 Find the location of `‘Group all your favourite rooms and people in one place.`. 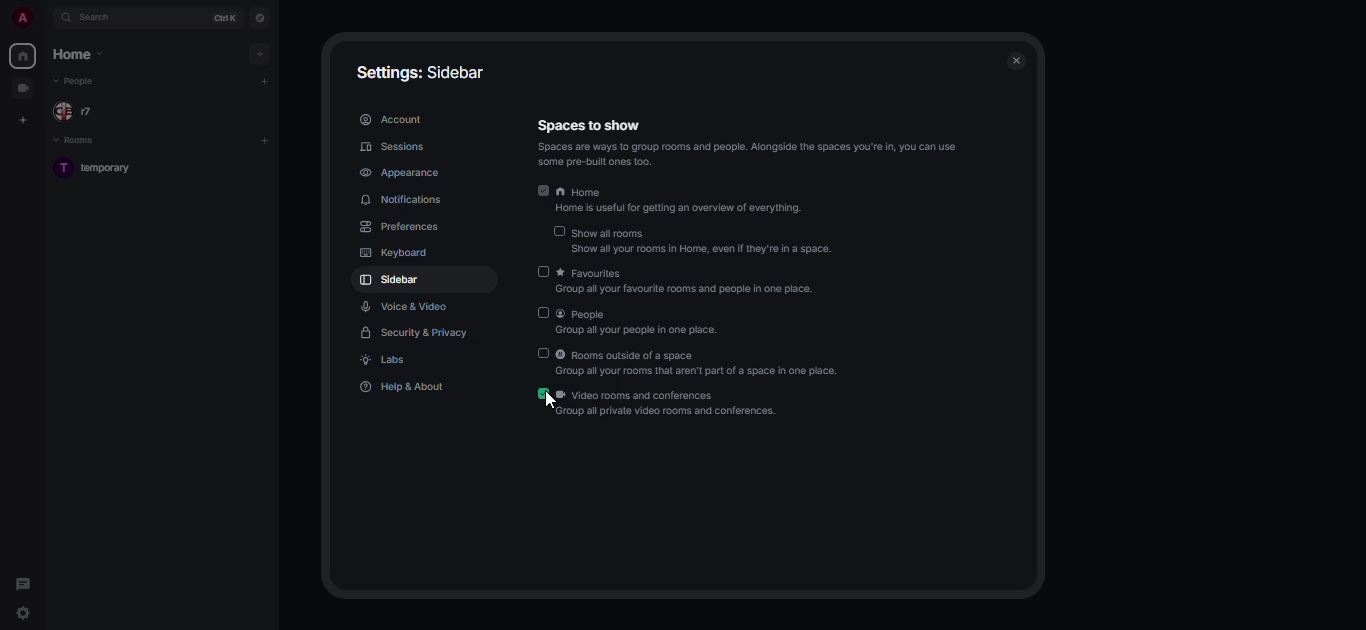

‘Group all your favourite rooms and people in one place. is located at coordinates (687, 292).